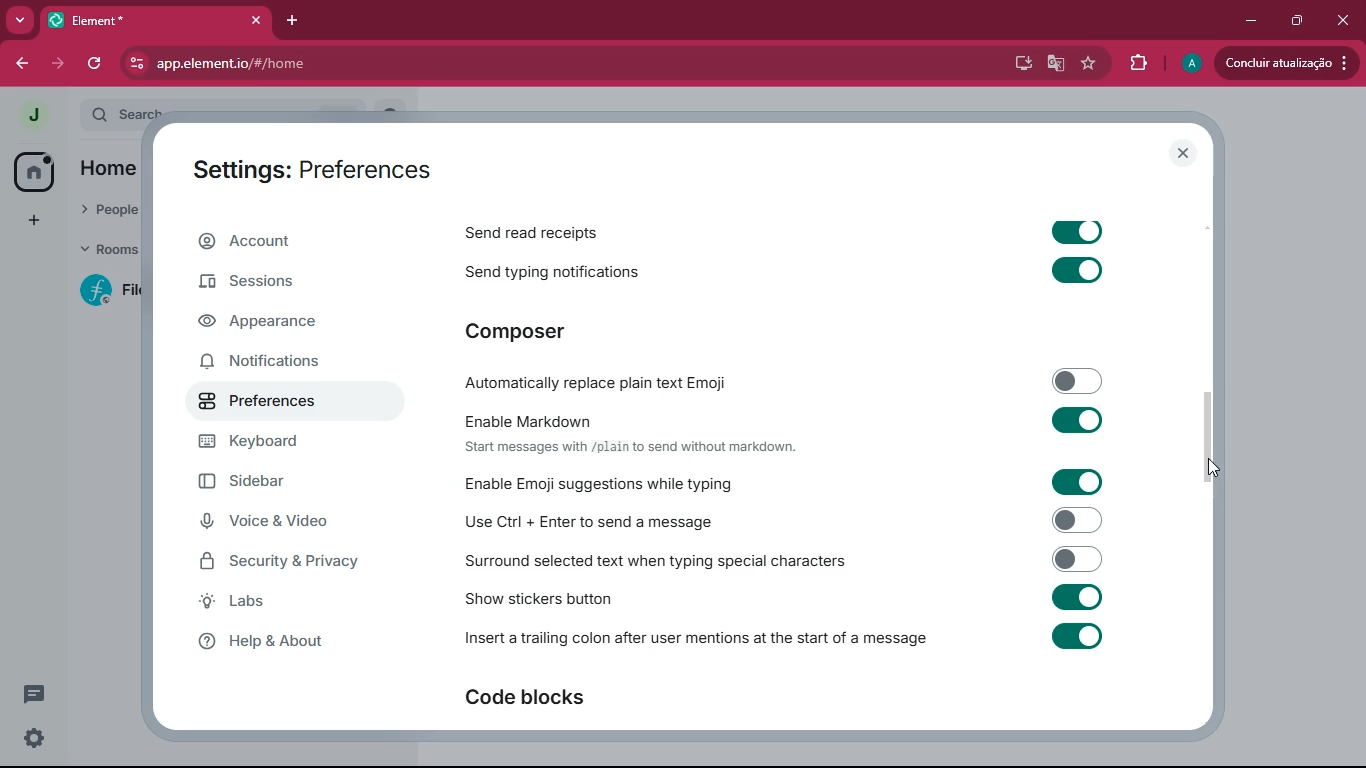  What do you see at coordinates (1086, 64) in the screenshot?
I see `favourite` at bounding box center [1086, 64].